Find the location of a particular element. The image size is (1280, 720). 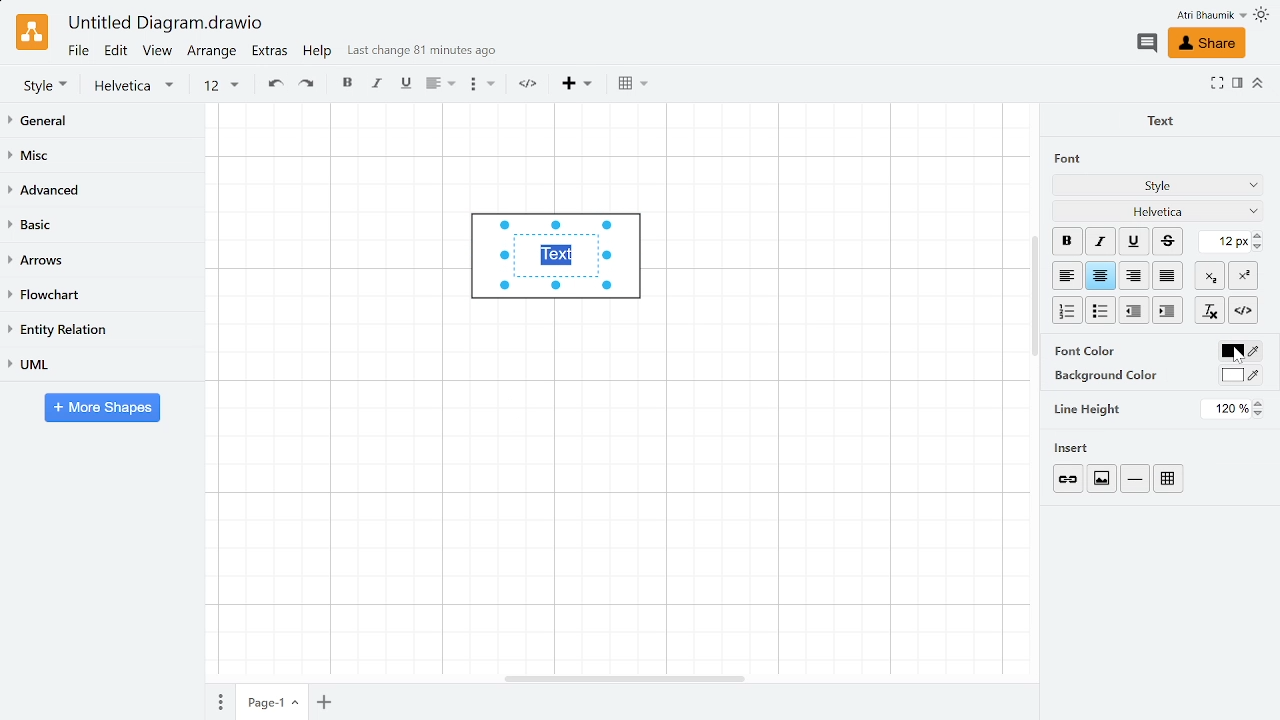

Underline is located at coordinates (1135, 242).